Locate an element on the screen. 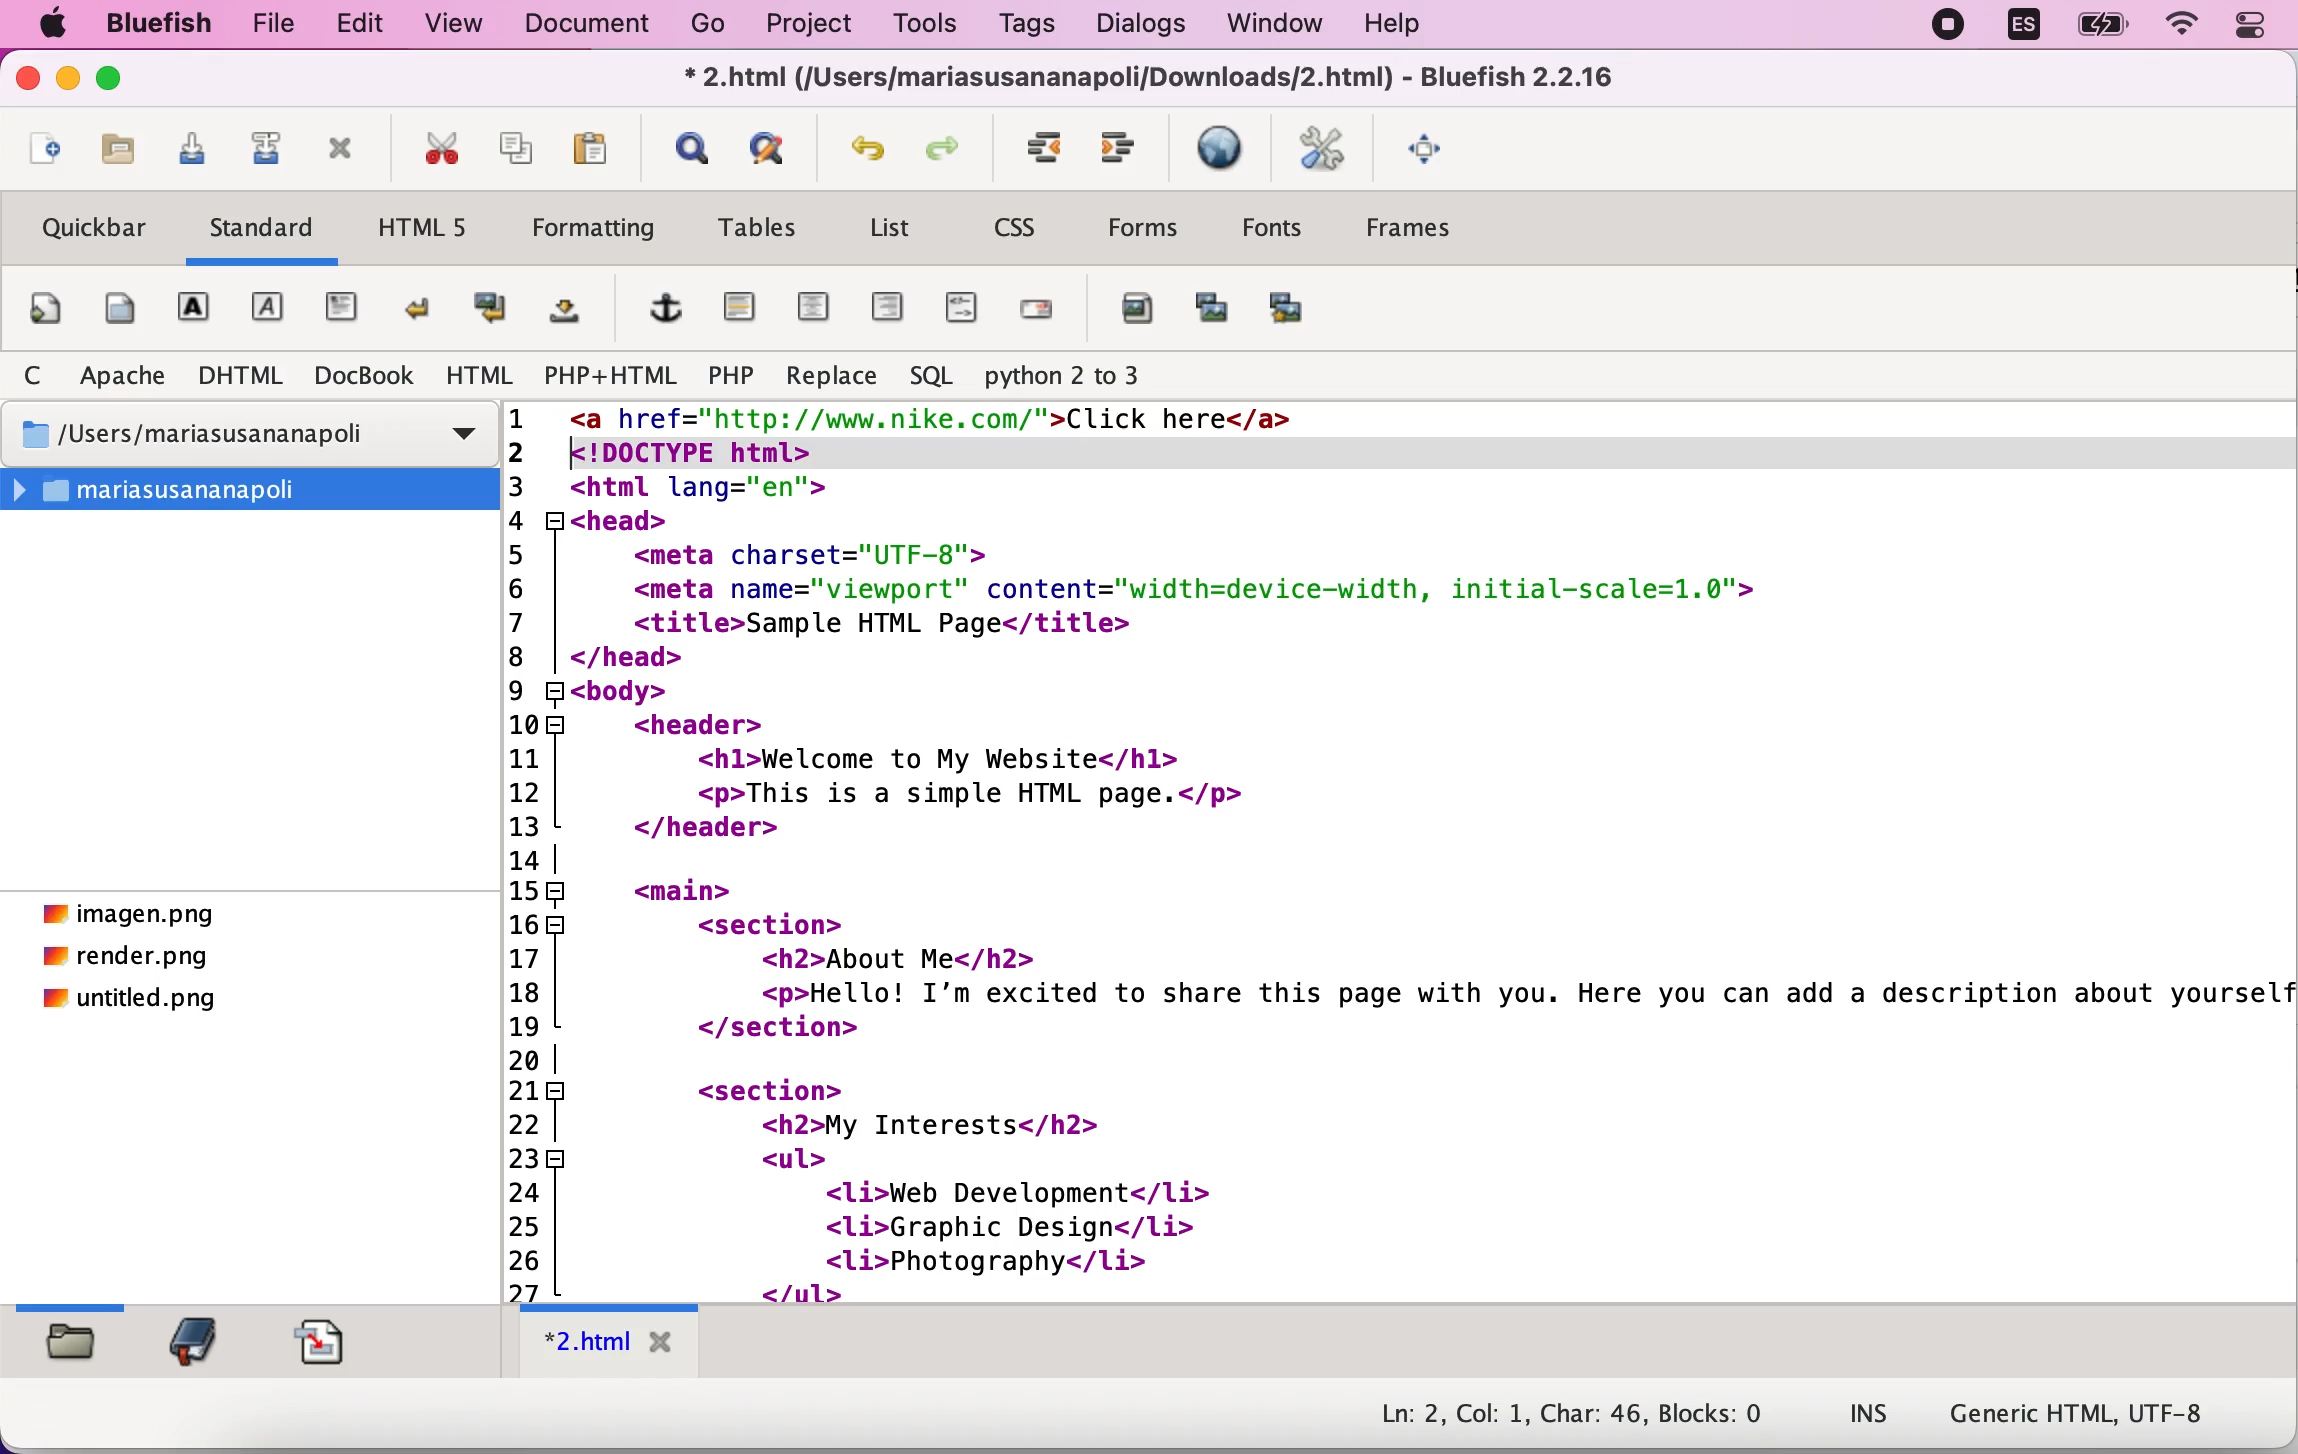 The height and width of the screenshot is (1454, 2298). undo is located at coordinates (869, 148).